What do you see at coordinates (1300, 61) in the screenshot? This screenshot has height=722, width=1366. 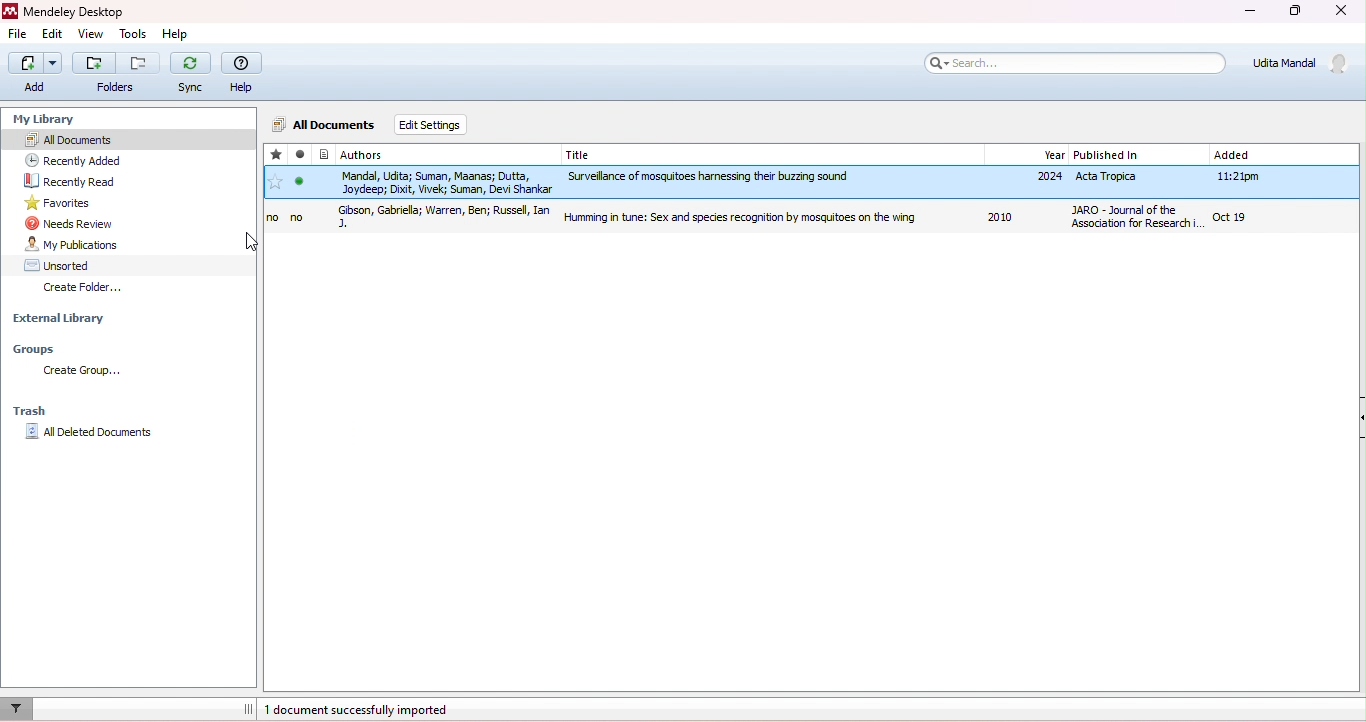 I see `Udita Mandal` at bounding box center [1300, 61].